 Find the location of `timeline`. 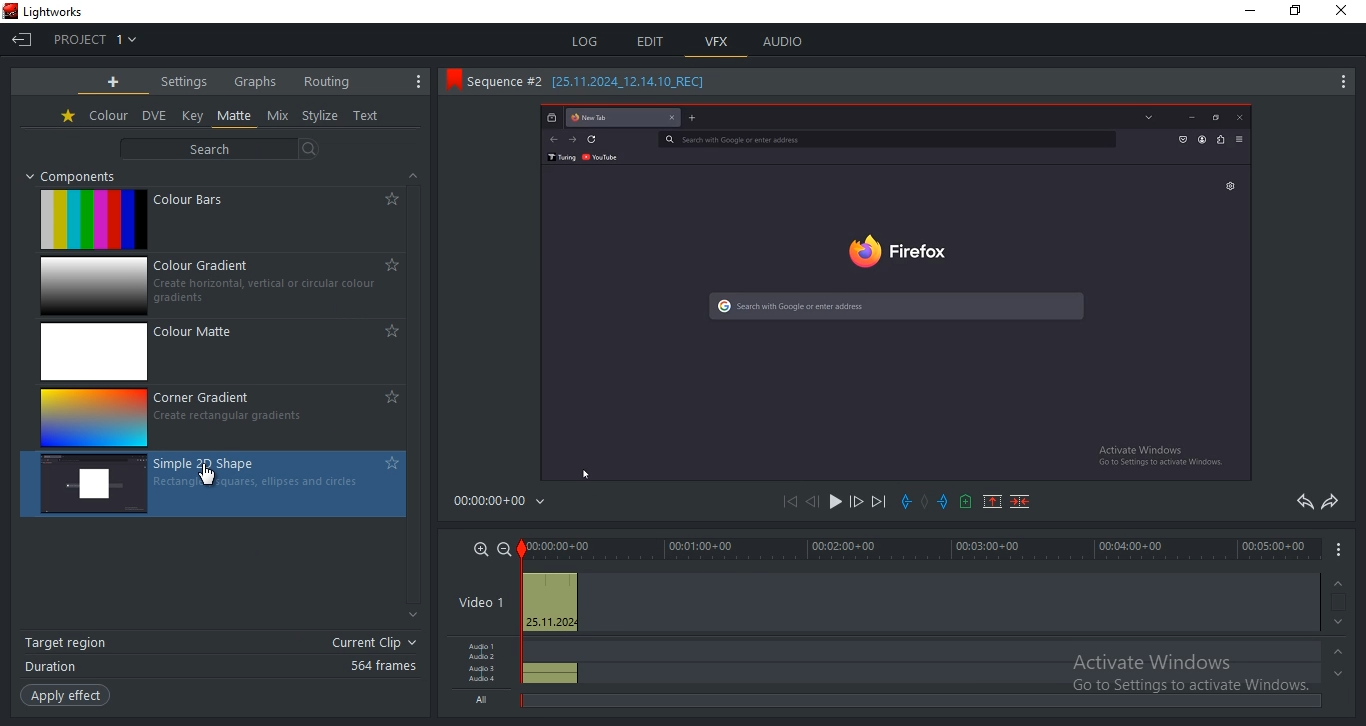

timeline is located at coordinates (919, 547).